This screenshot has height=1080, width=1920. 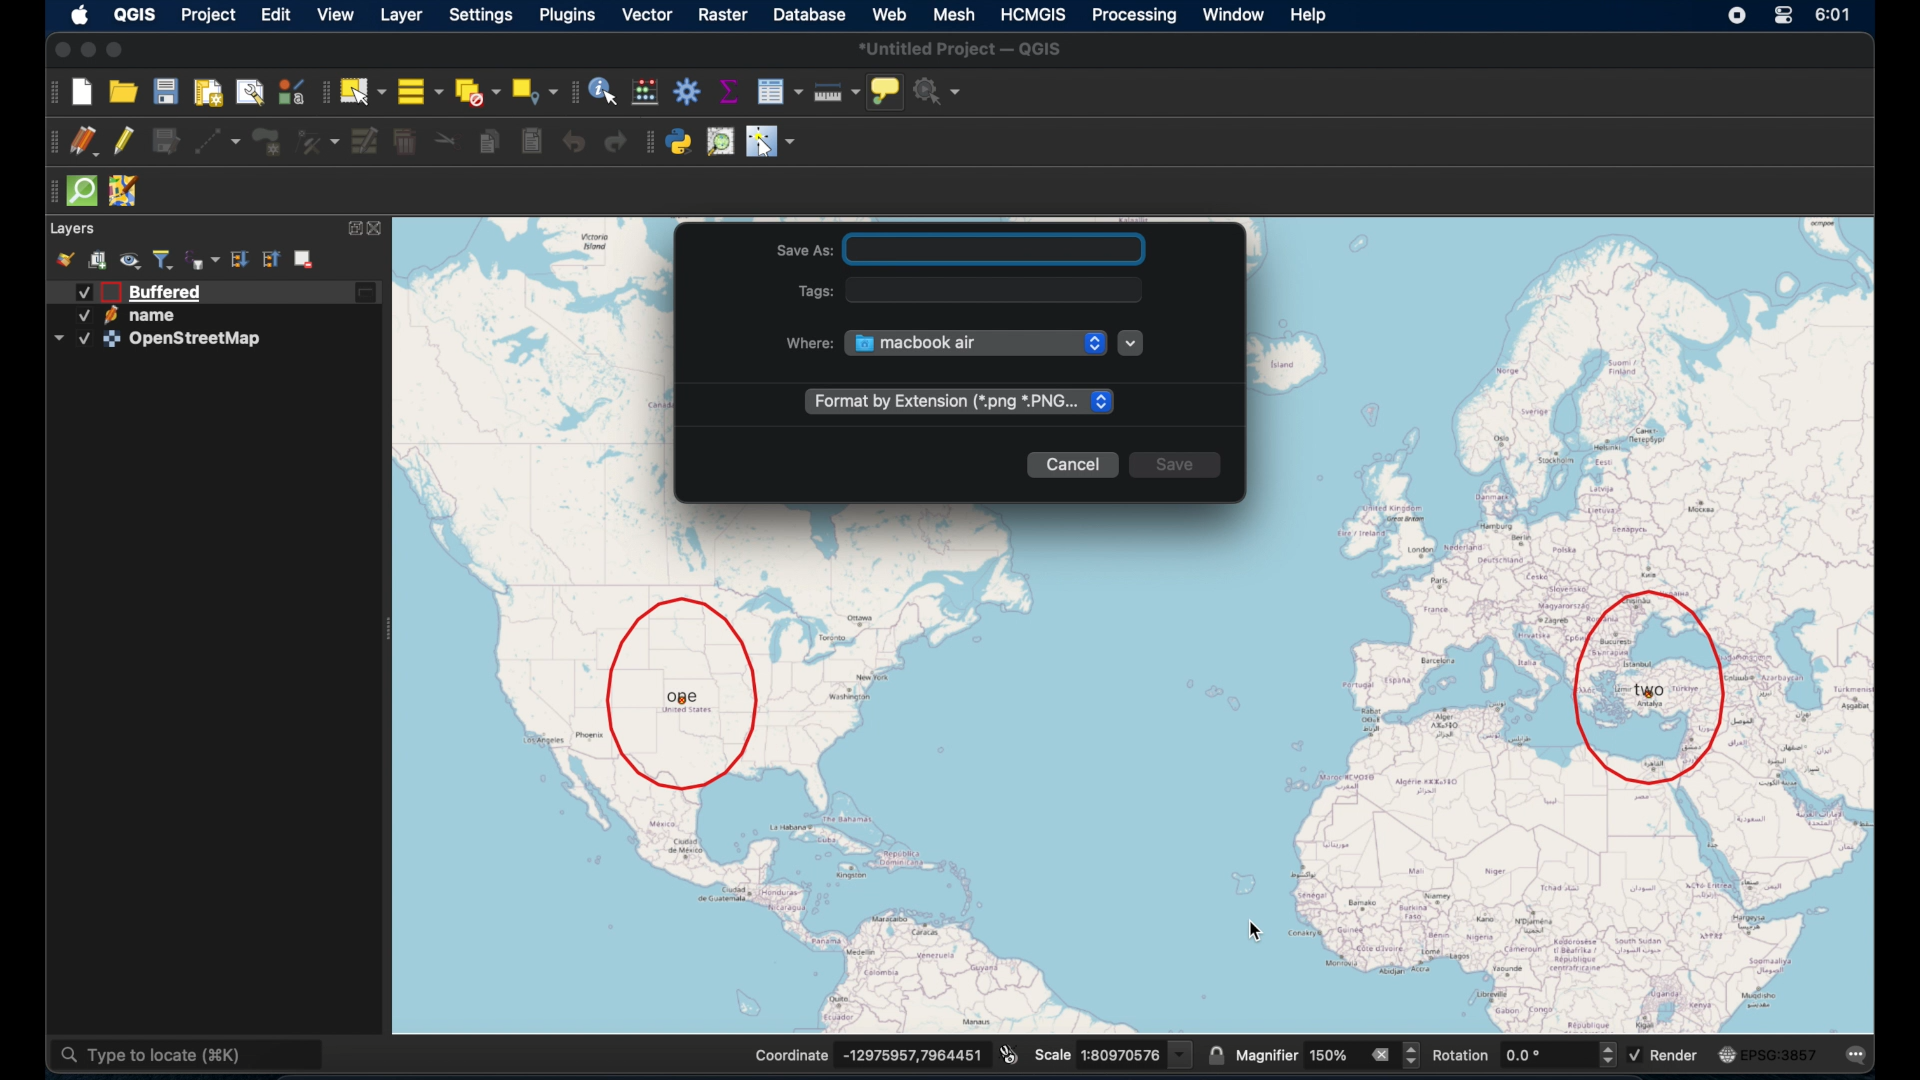 What do you see at coordinates (52, 92) in the screenshot?
I see `project toolbar` at bounding box center [52, 92].